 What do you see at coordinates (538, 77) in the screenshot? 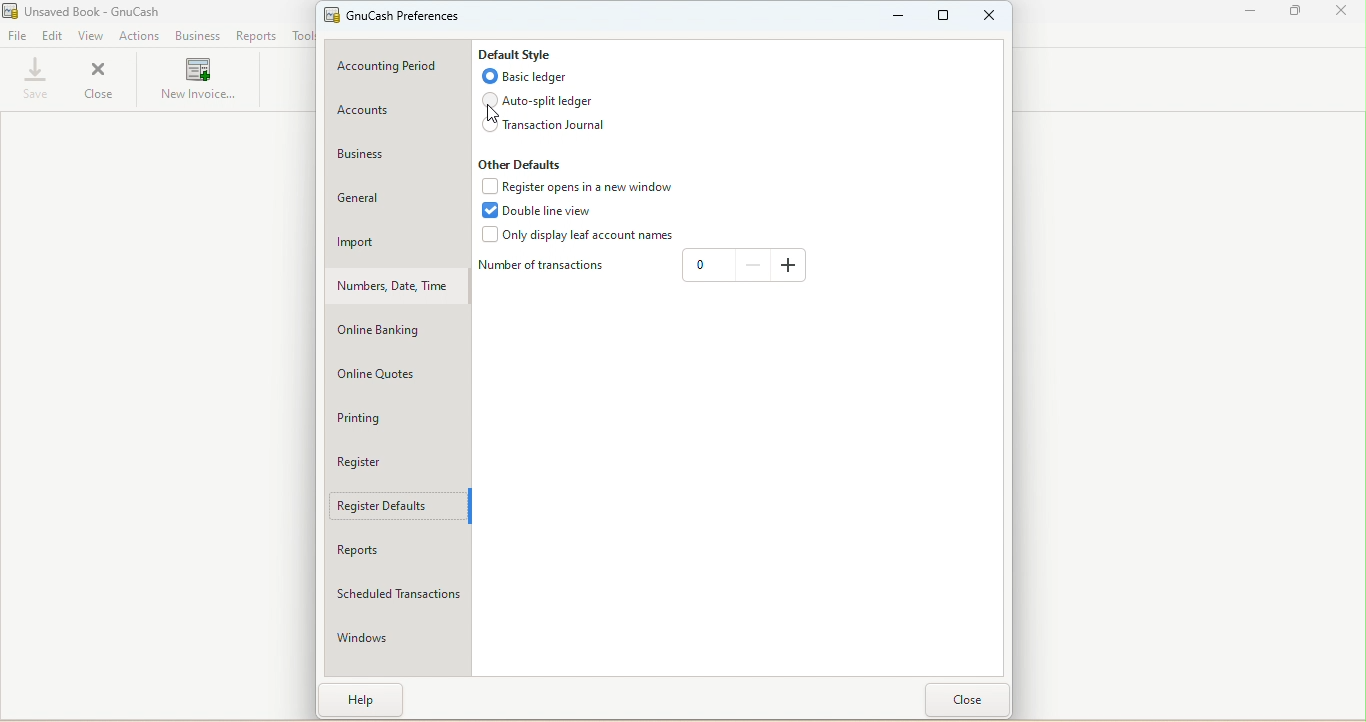
I see `Basic ledger` at bounding box center [538, 77].